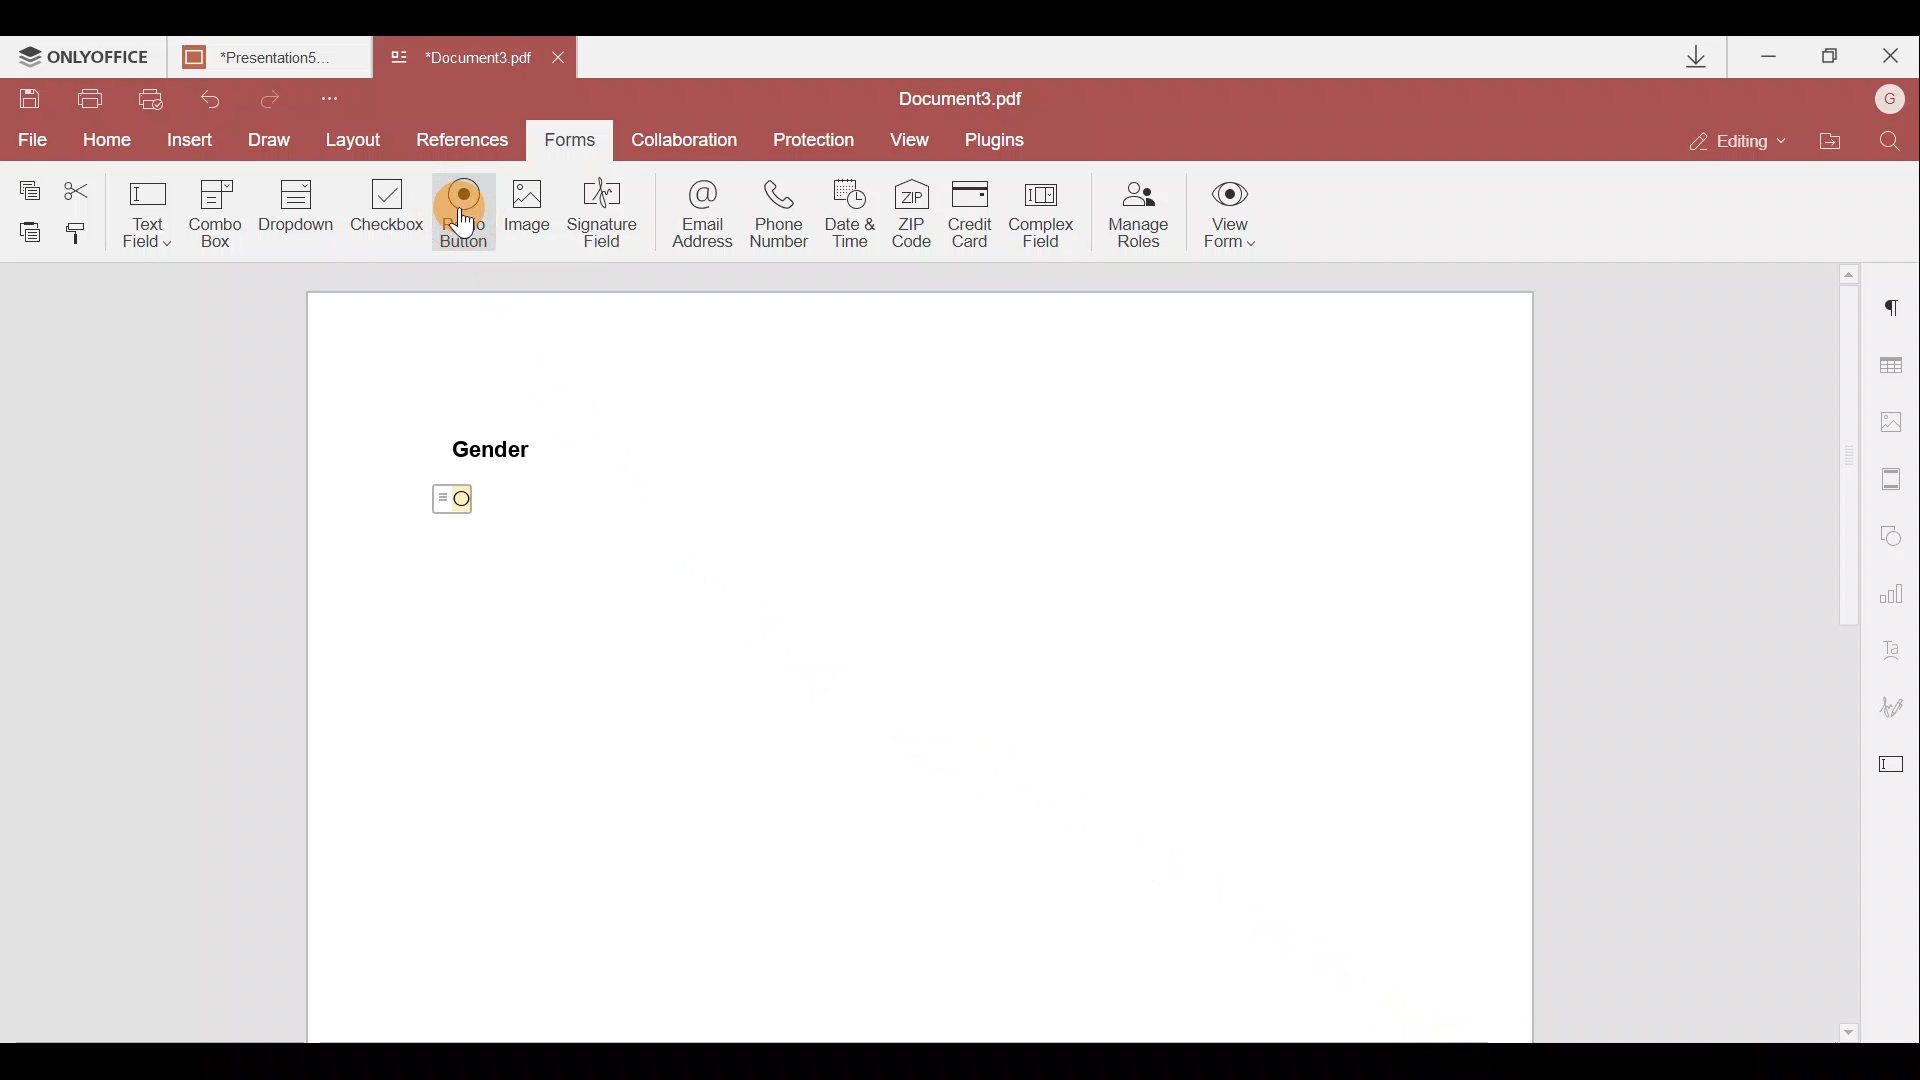 This screenshot has height=1080, width=1920. Describe the element at coordinates (464, 213) in the screenshot. I see `Radio` at that location.